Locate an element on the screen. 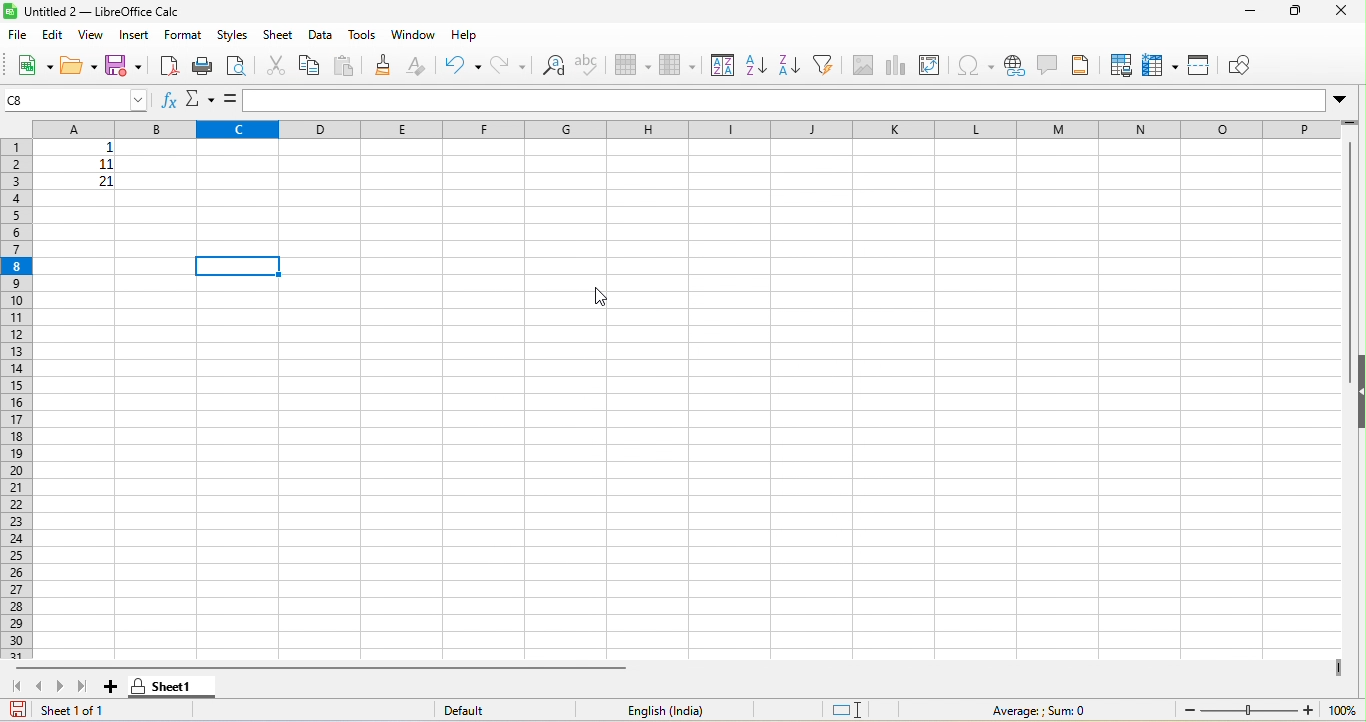  save is located at coordinates (19, 708).